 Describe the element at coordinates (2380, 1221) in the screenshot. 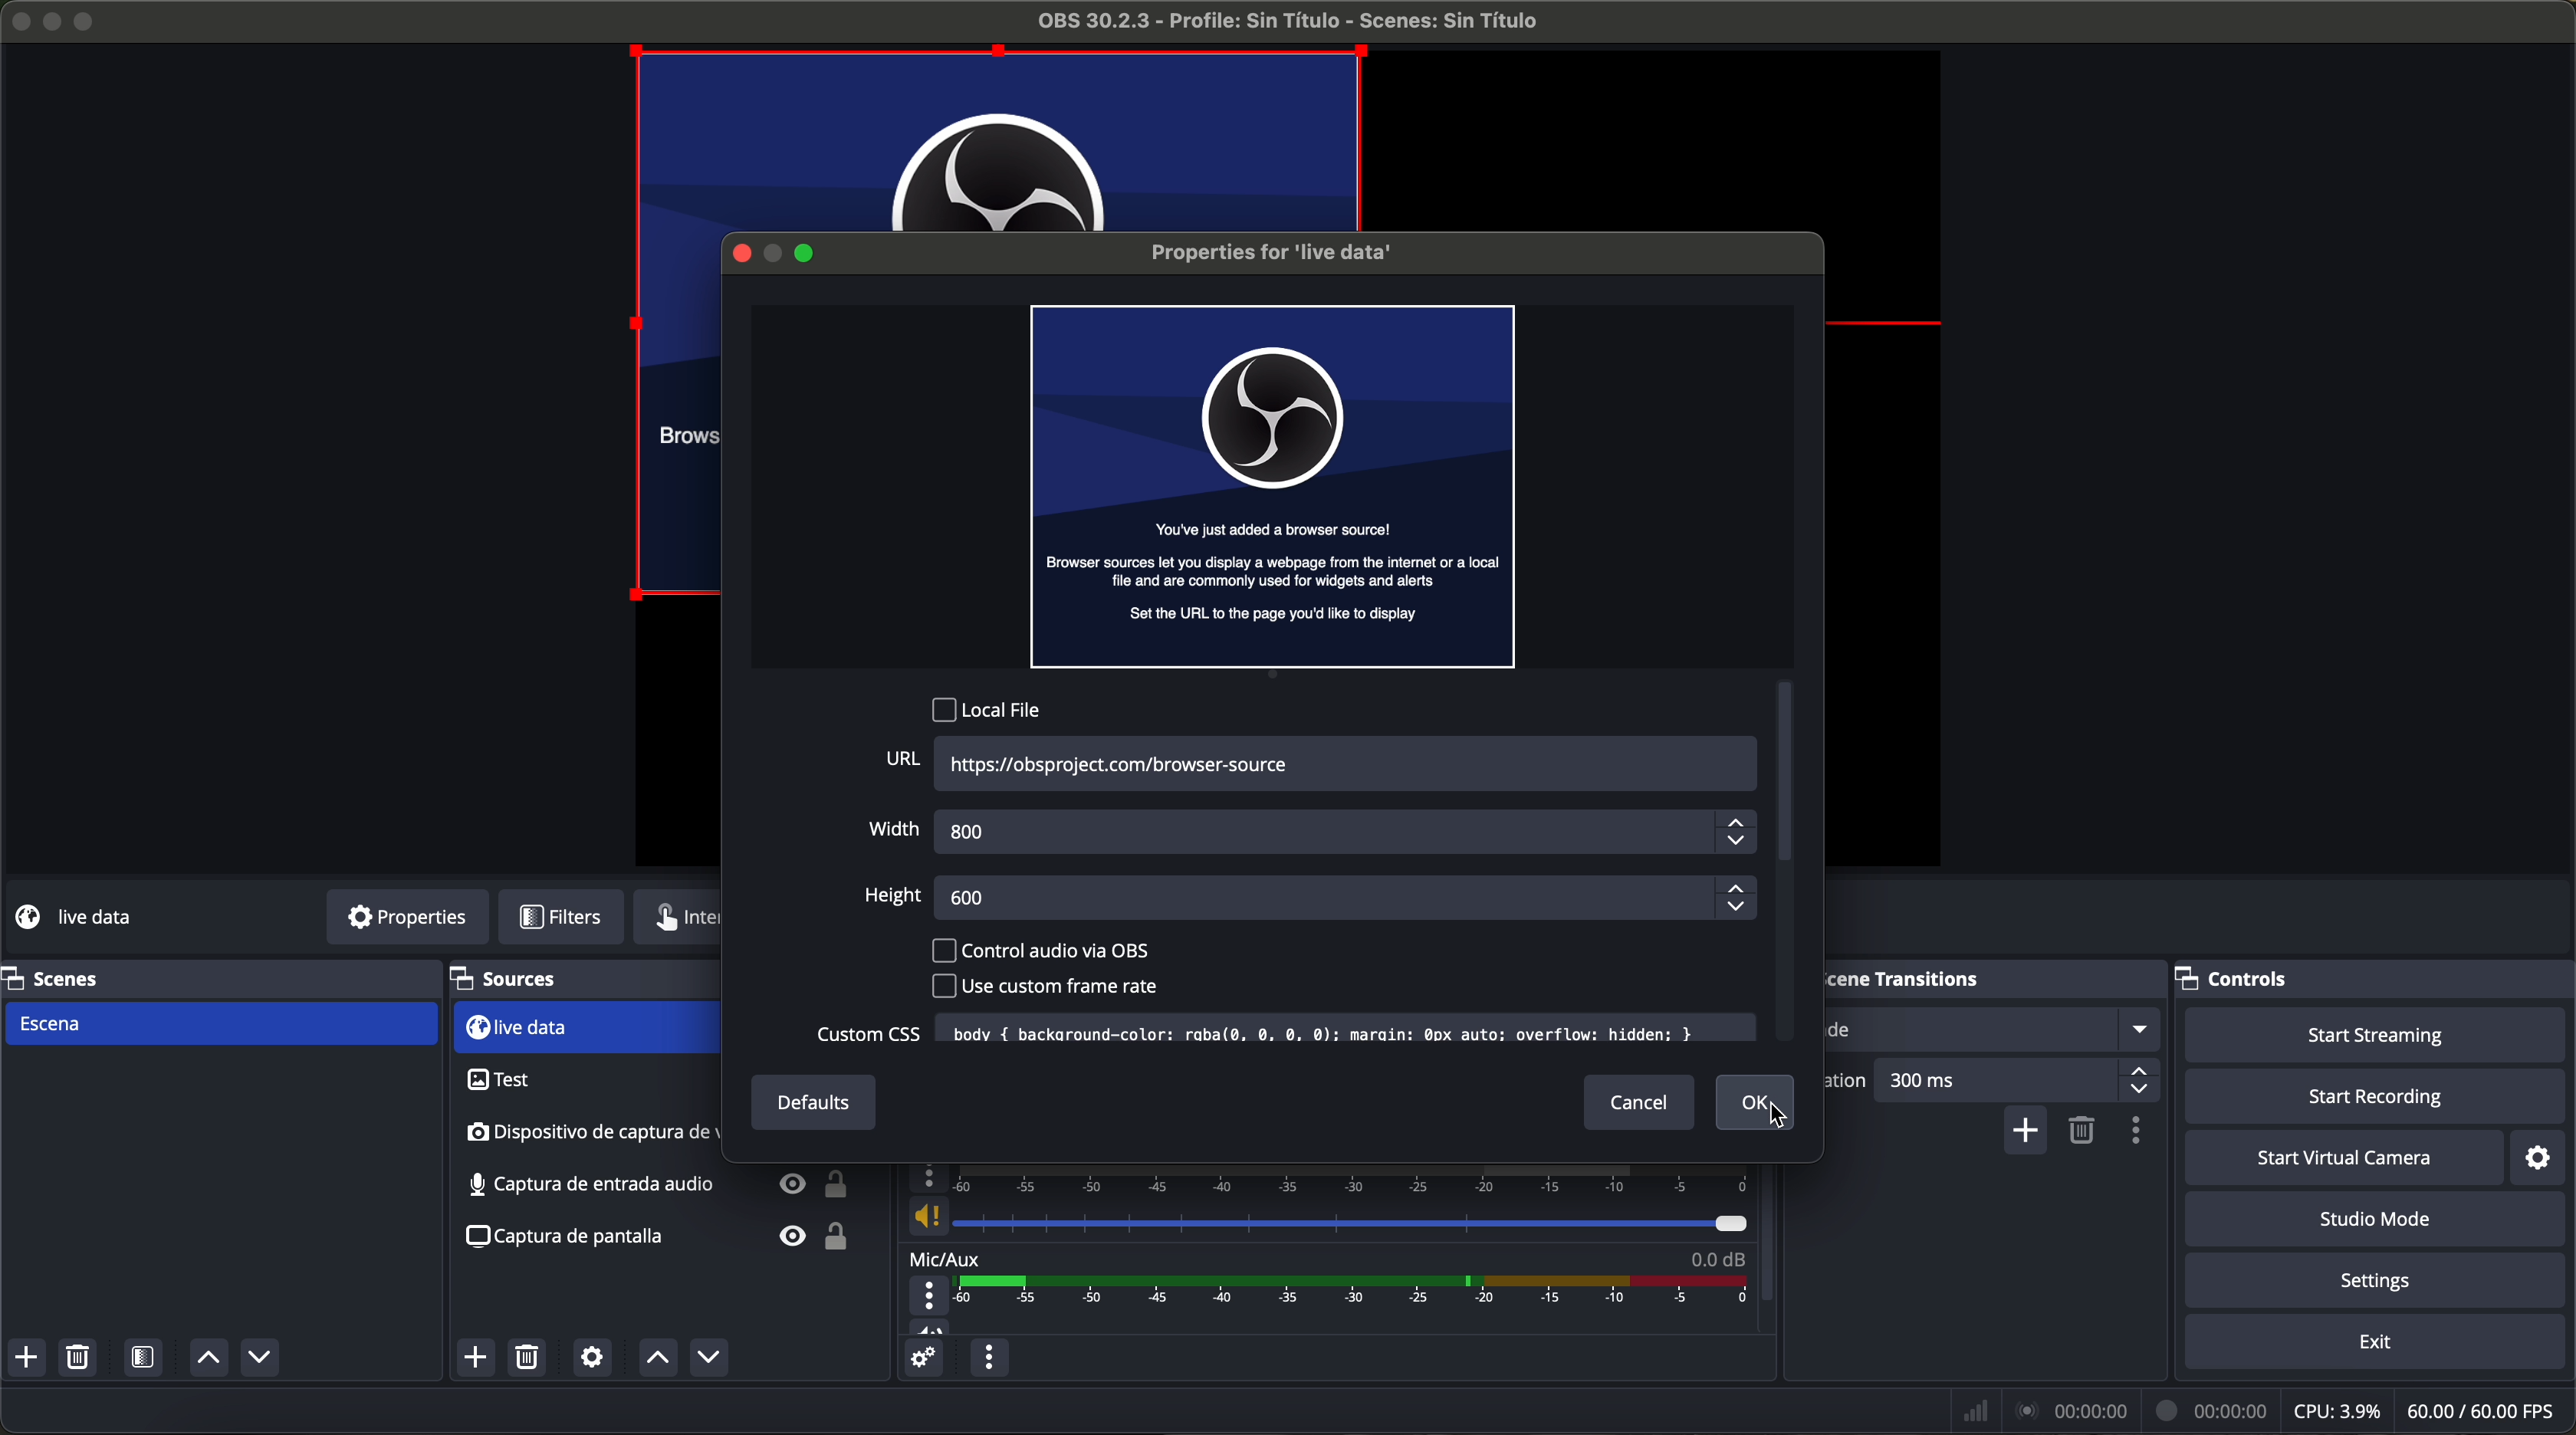

I see `studio mode` at that location.